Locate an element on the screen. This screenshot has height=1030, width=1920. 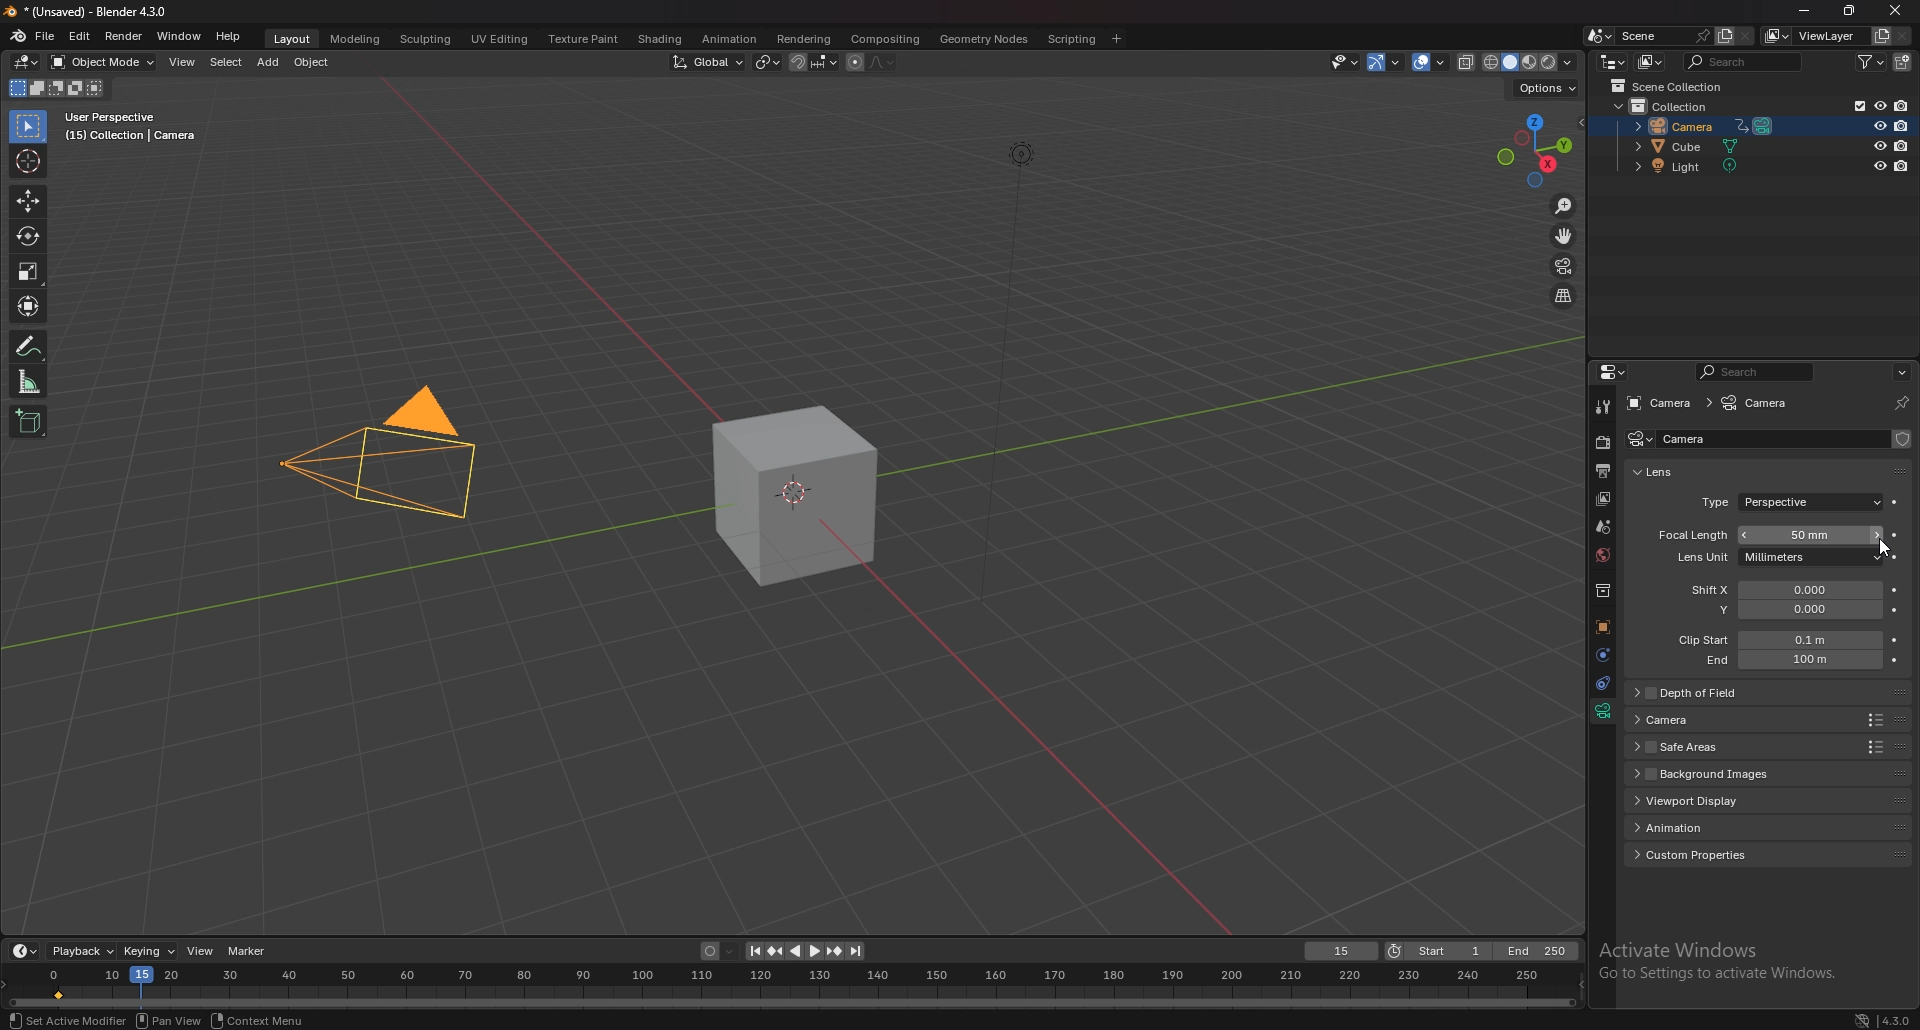
camera is located at coordinates (1699, 125).